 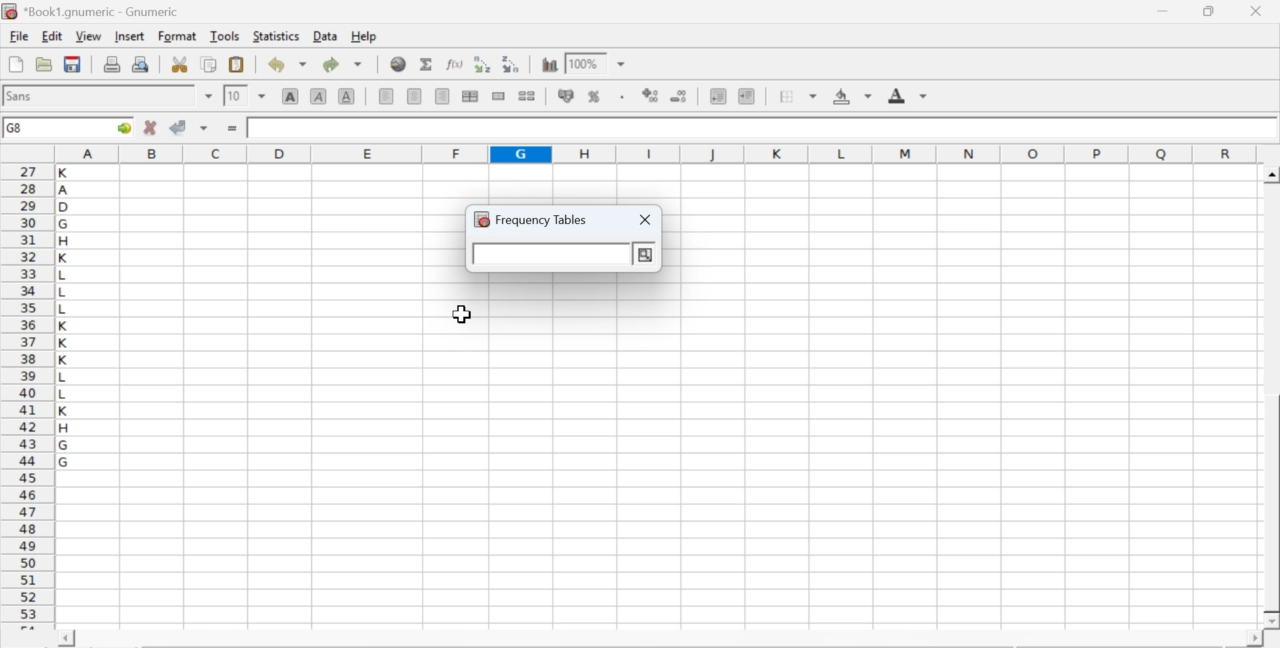 I want to click on align left, so click(x=386, y=94).